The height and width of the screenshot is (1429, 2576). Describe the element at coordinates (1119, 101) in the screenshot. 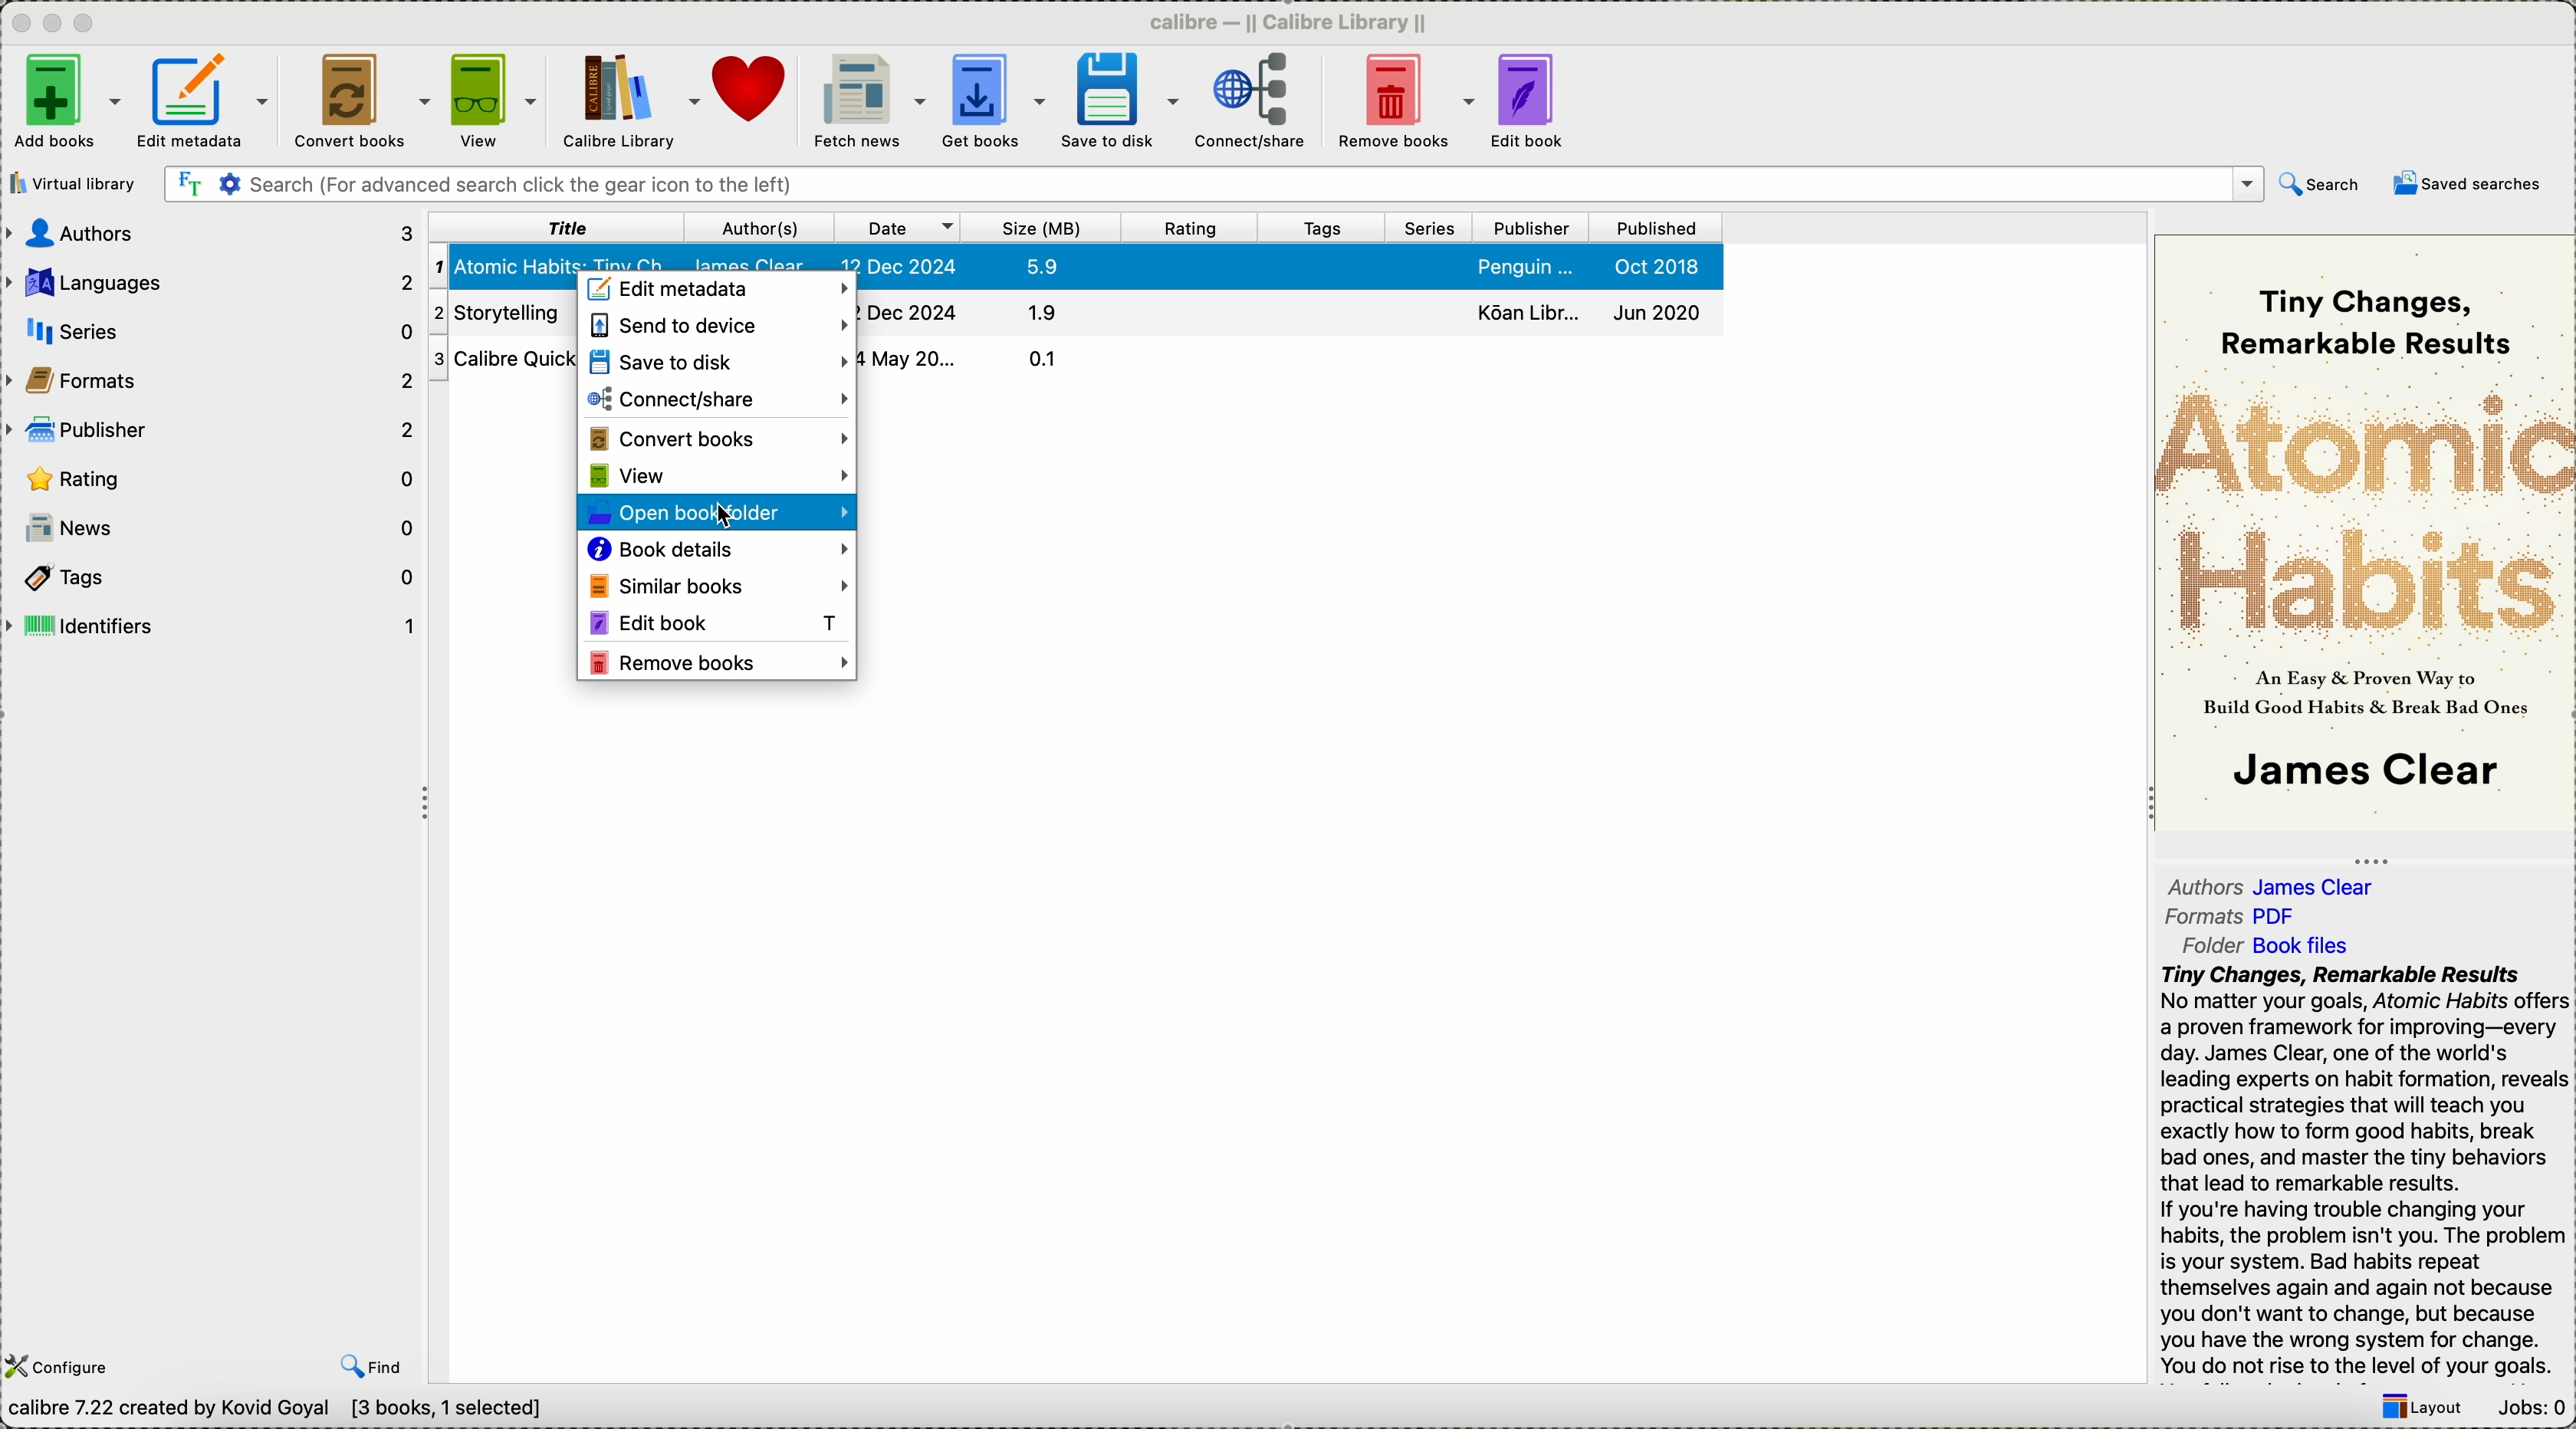

I see `save to disk` at that location.